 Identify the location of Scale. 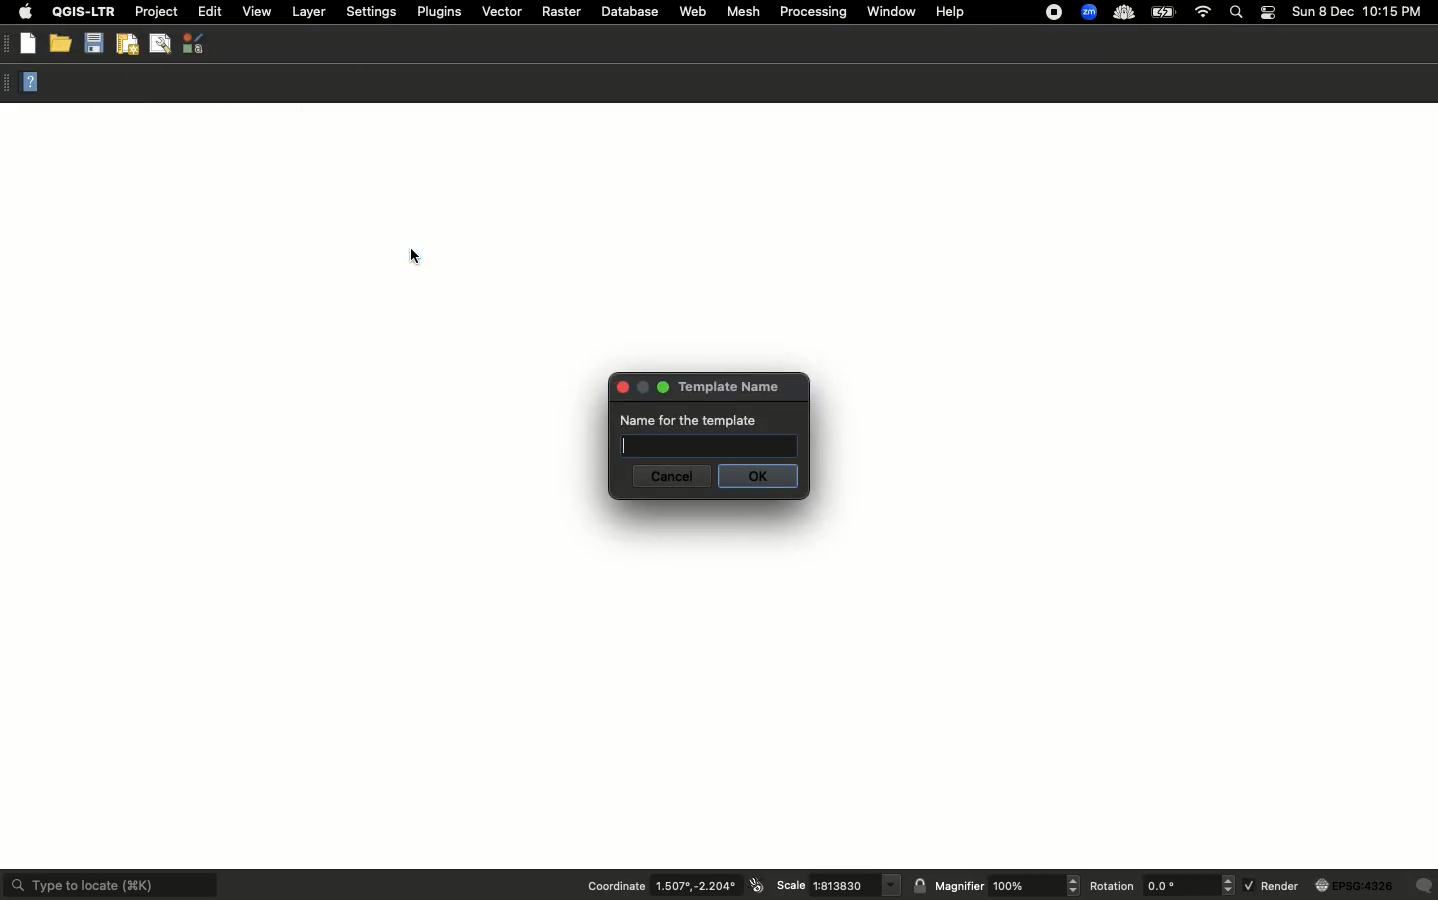
(789, 885).